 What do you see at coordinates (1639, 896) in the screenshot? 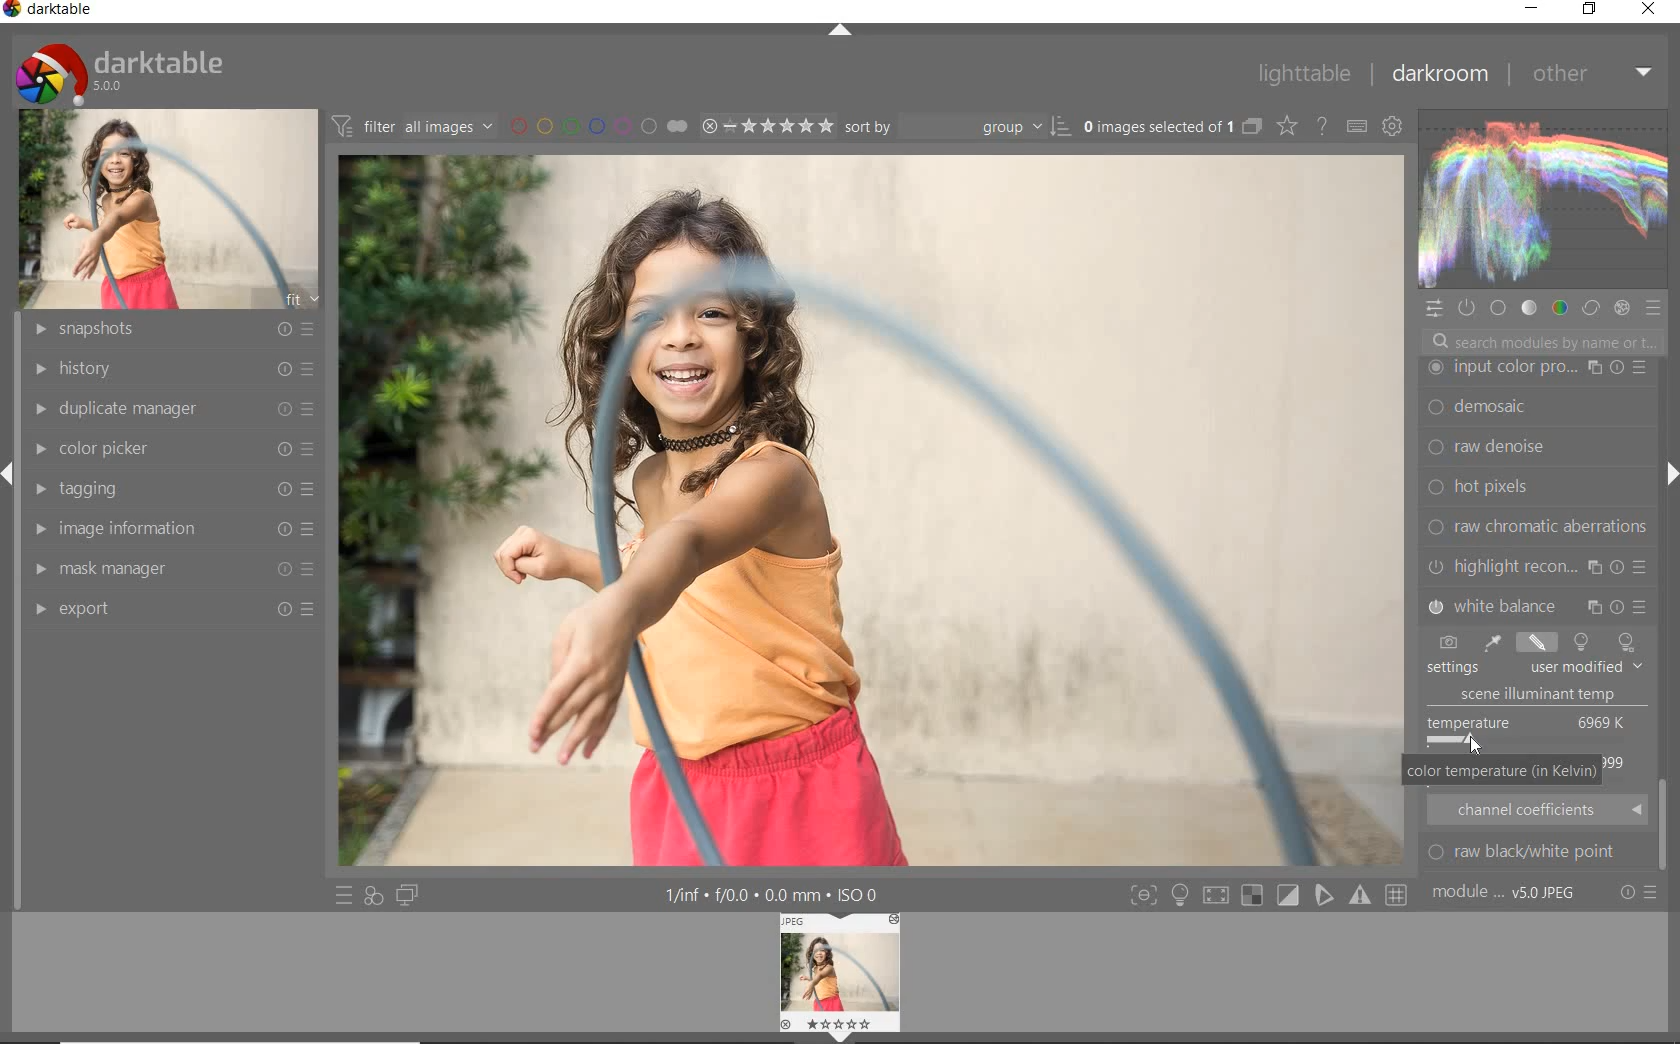
I see `reset or preset preference` at bounding box center [1639, 896].